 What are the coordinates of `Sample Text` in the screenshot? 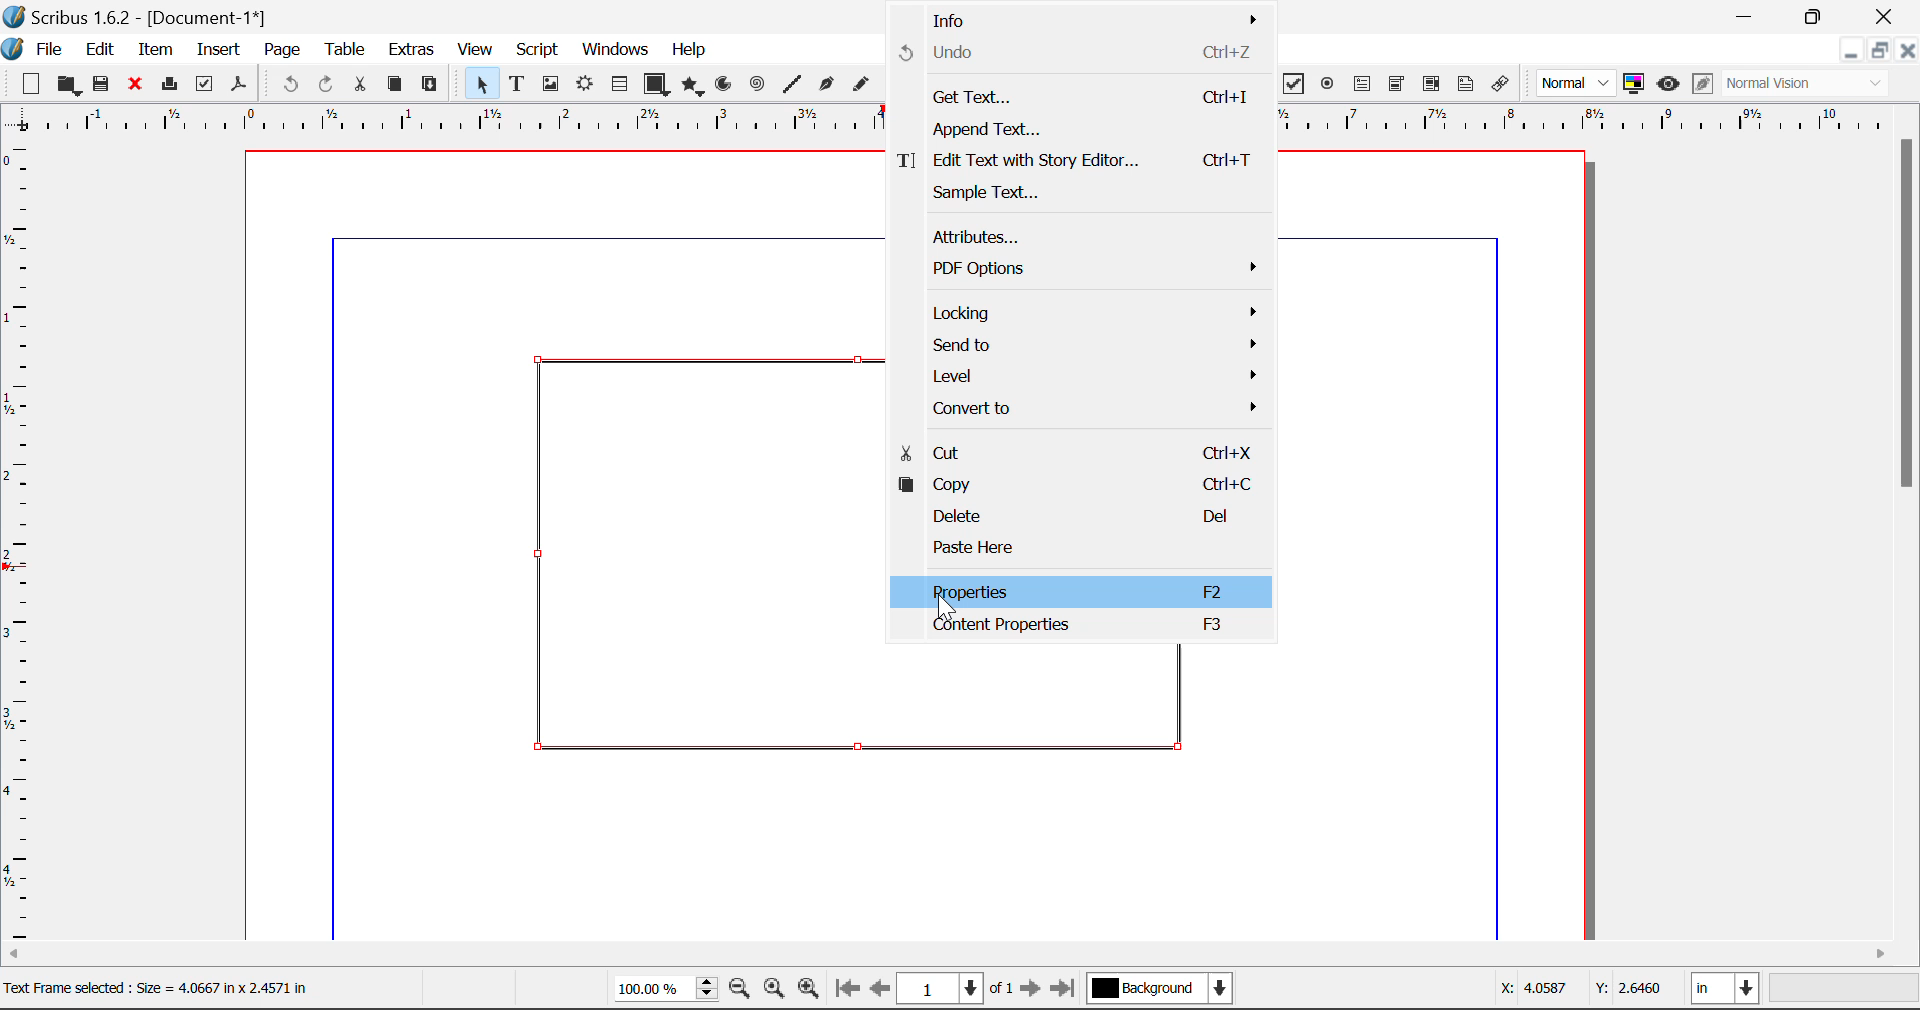 It's located at (1079, 192).